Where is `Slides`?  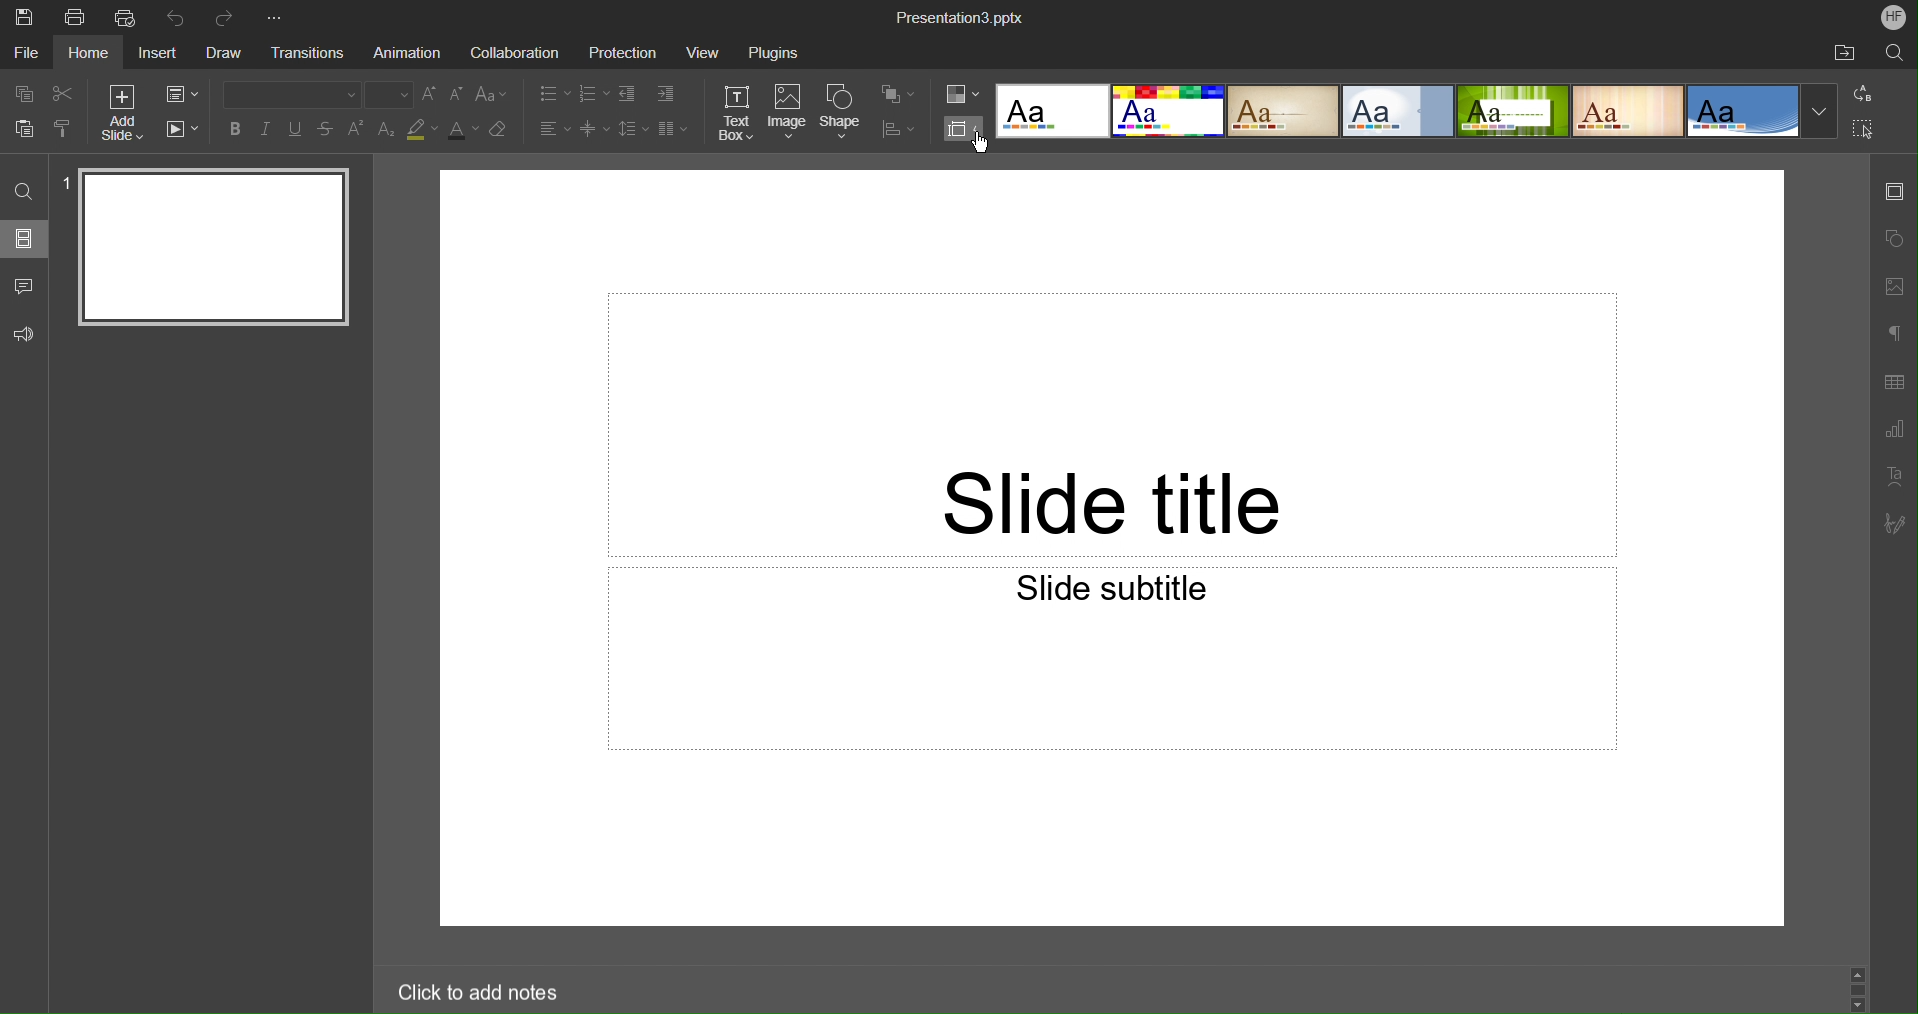 Slides is located at coordinates (24, 238).